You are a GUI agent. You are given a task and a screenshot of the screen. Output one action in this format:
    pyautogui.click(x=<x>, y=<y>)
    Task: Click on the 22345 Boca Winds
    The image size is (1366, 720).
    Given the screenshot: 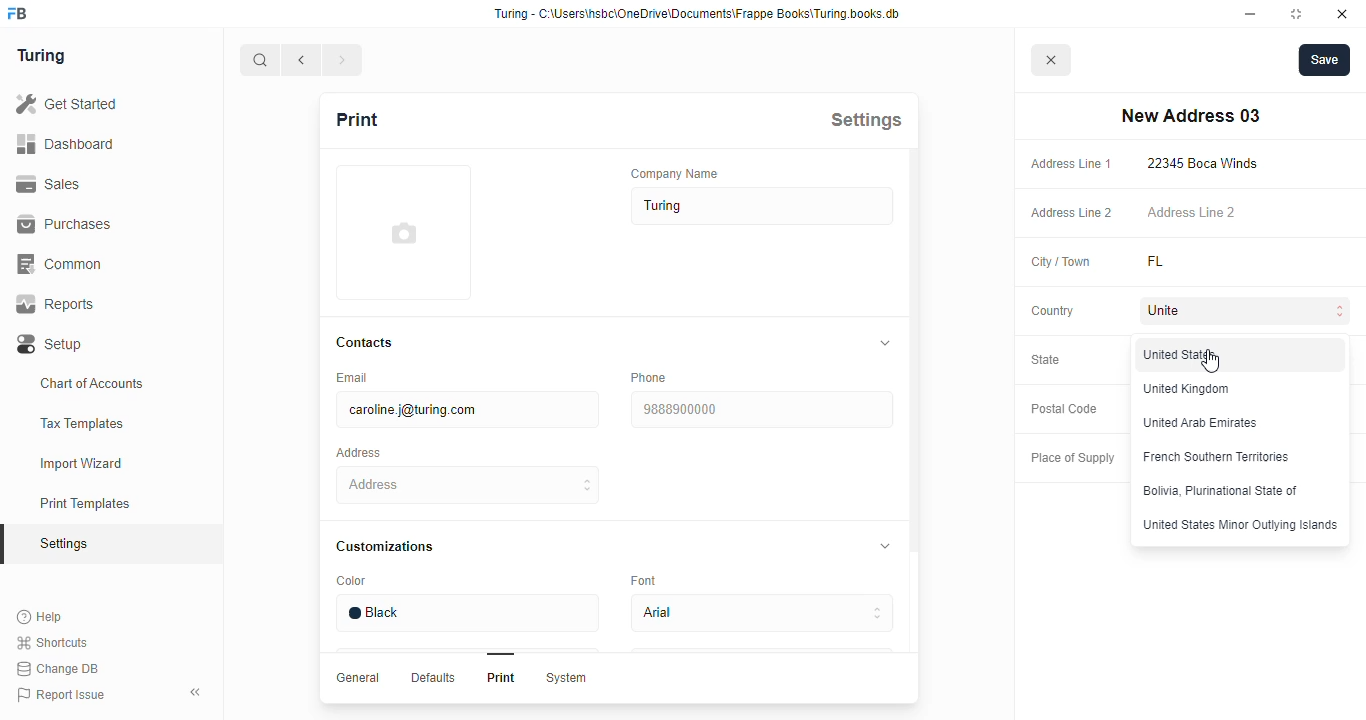 What is the action you would take?
    pyautogui.click(x=1207, y=163)
    